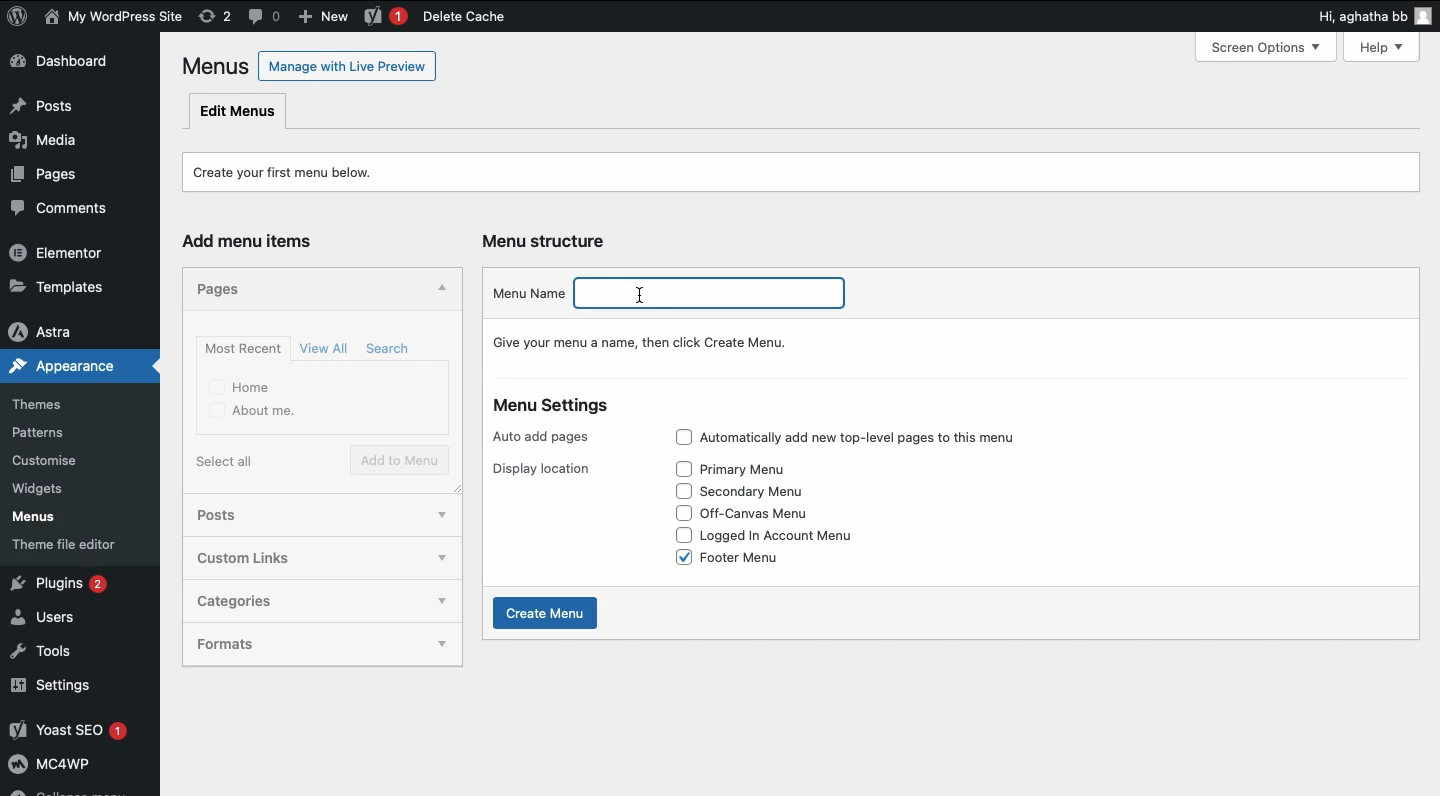 The width and height of the screenshot is (1440, 796). Describe the element at coordinates (676, 558) in the screenshot. I see `Check box` at that location.